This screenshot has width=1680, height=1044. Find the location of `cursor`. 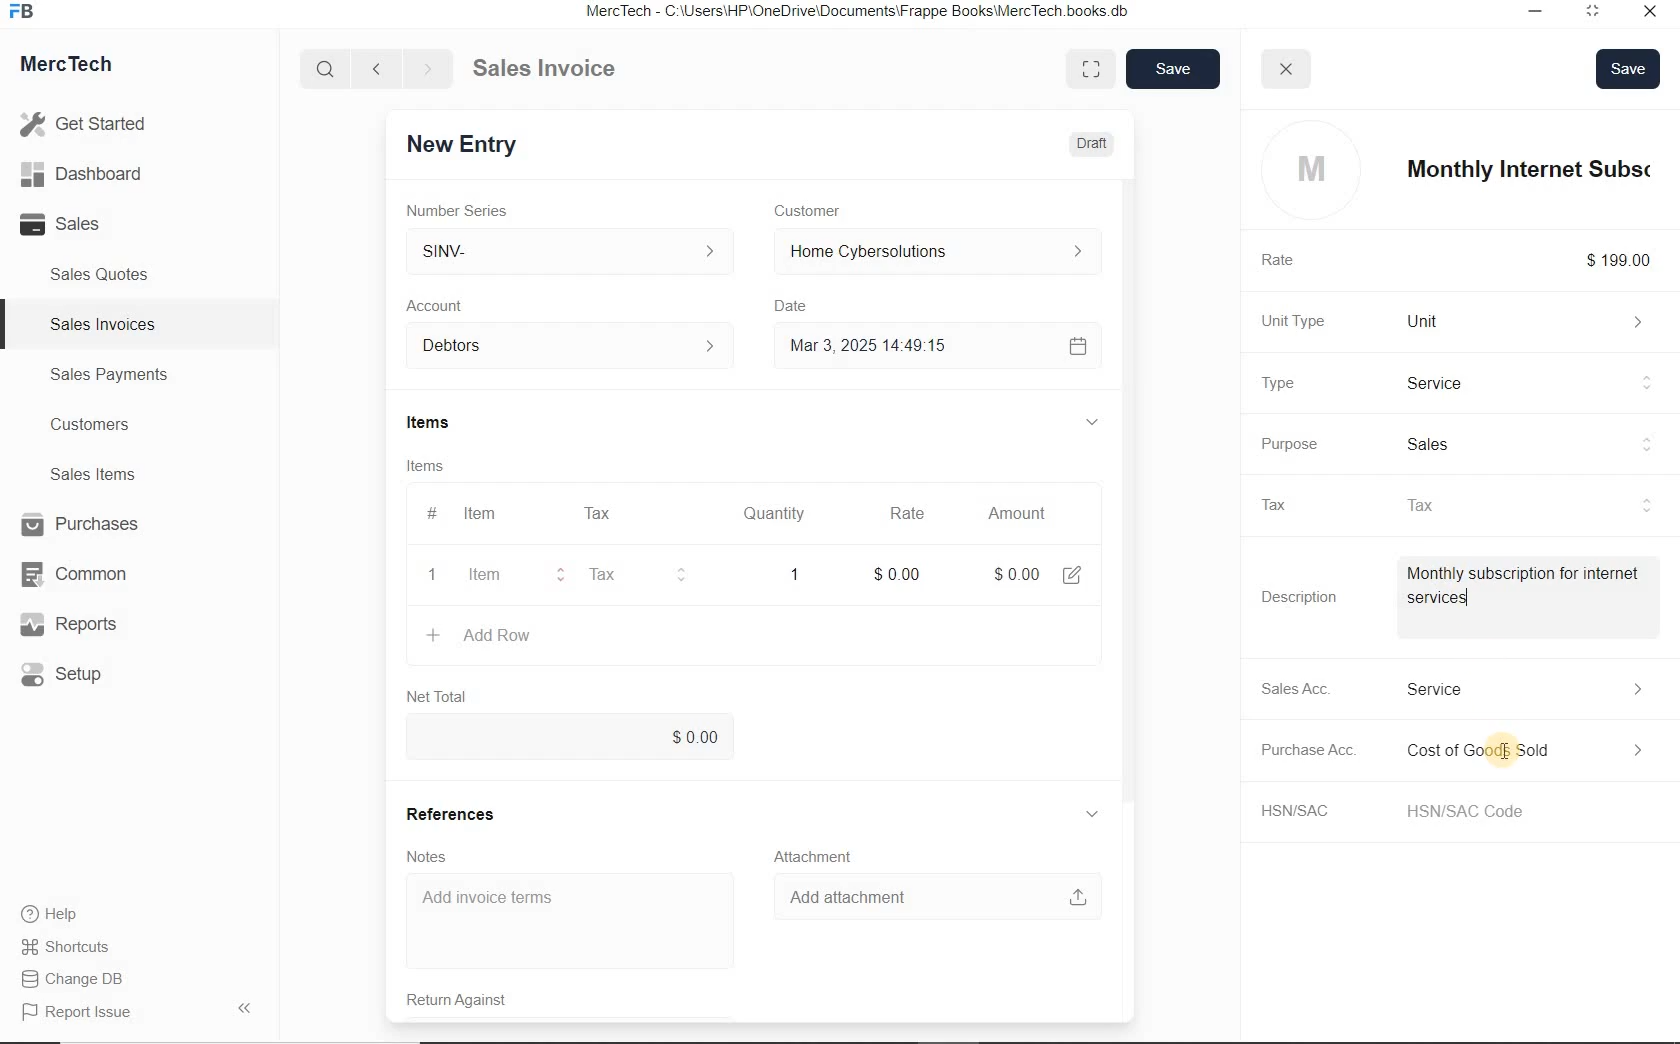

cursor is located at coordinates (1452, 571).